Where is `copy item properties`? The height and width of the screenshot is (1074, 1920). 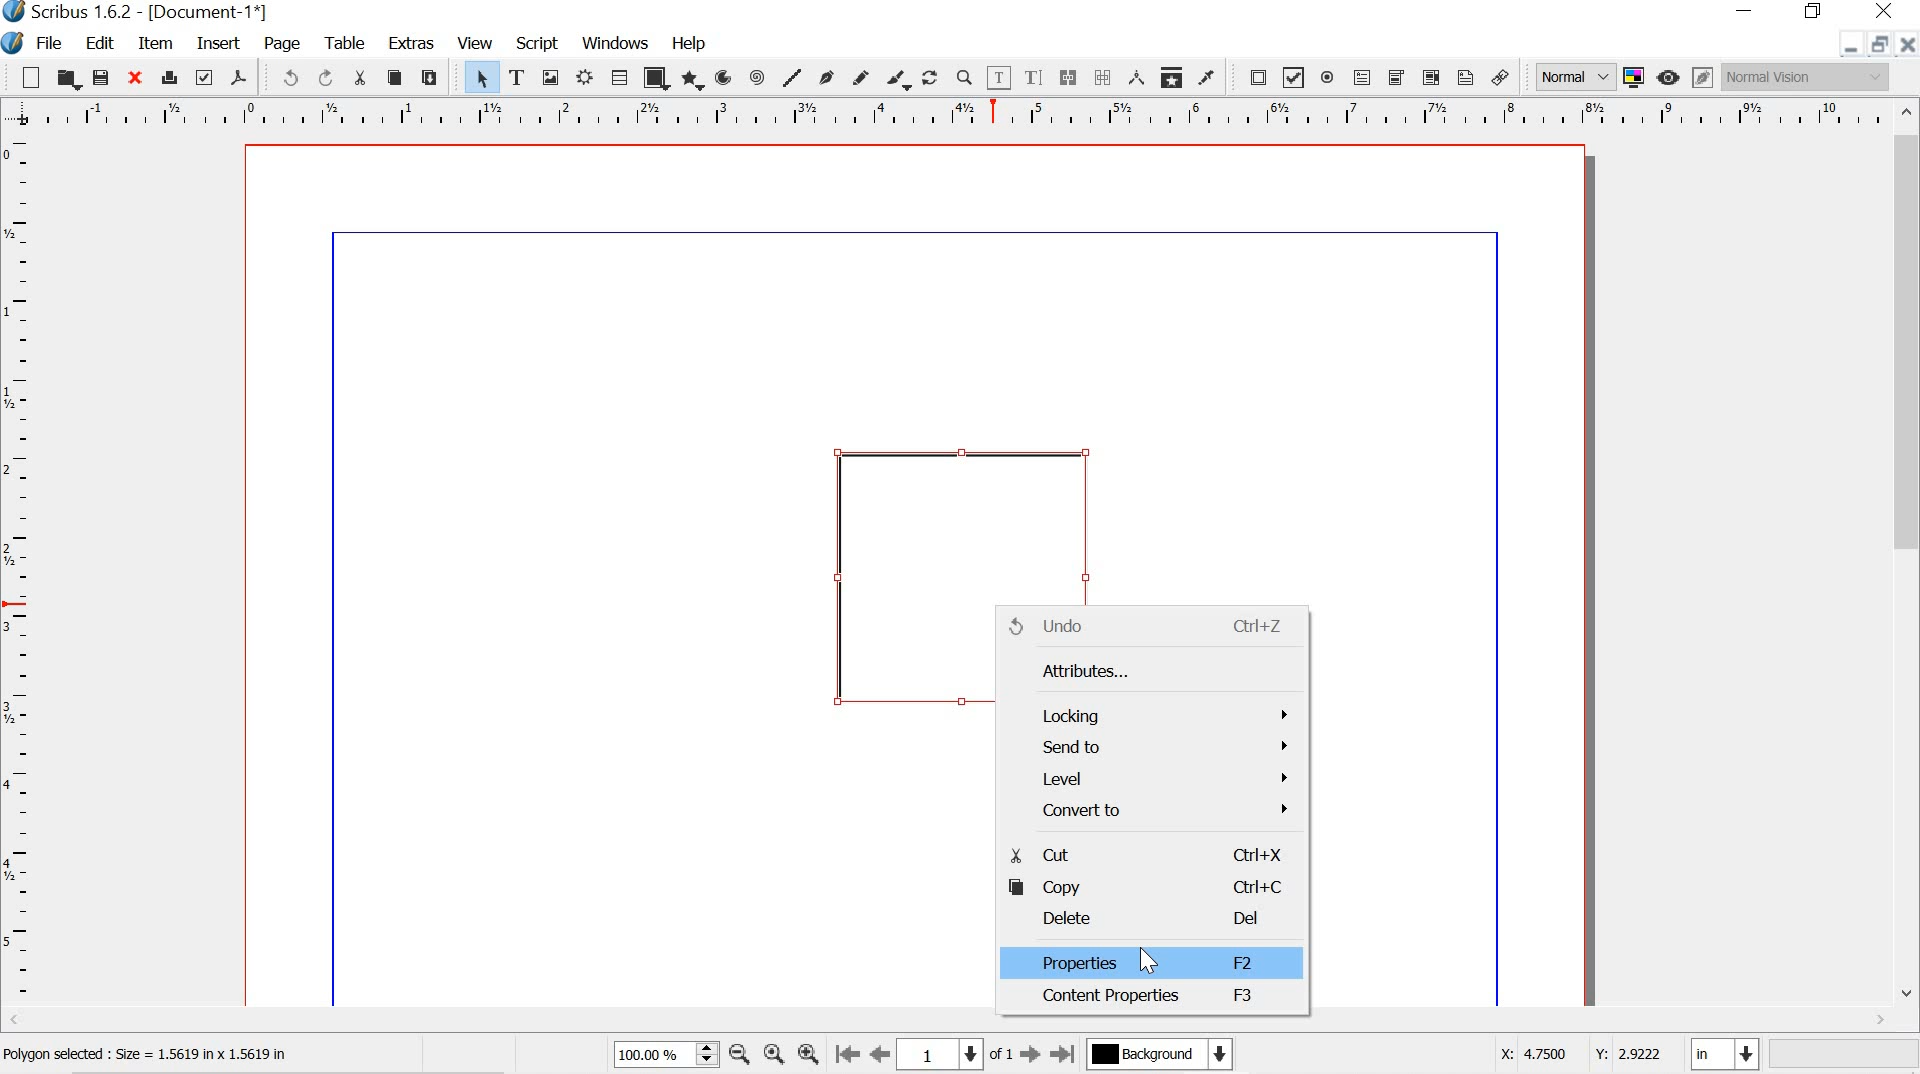
copy item properties is located at coordinates (1170, 76).